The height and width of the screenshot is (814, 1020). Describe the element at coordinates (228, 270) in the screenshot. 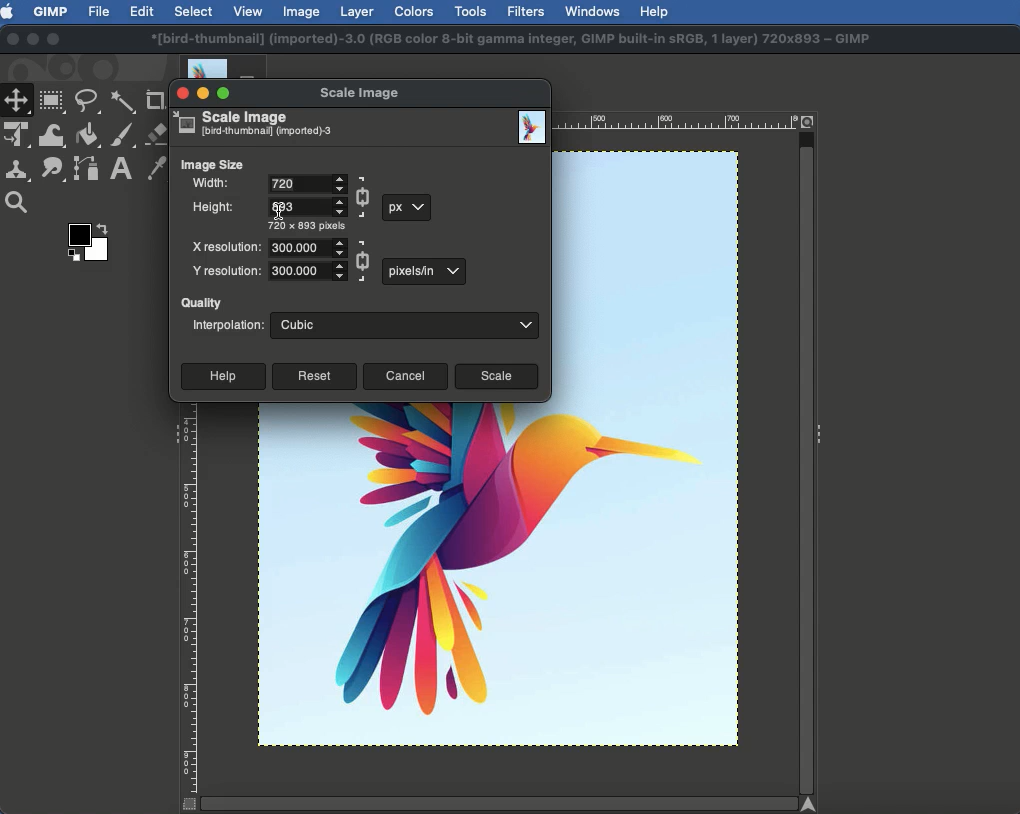

I see `Y resolution` at that location.